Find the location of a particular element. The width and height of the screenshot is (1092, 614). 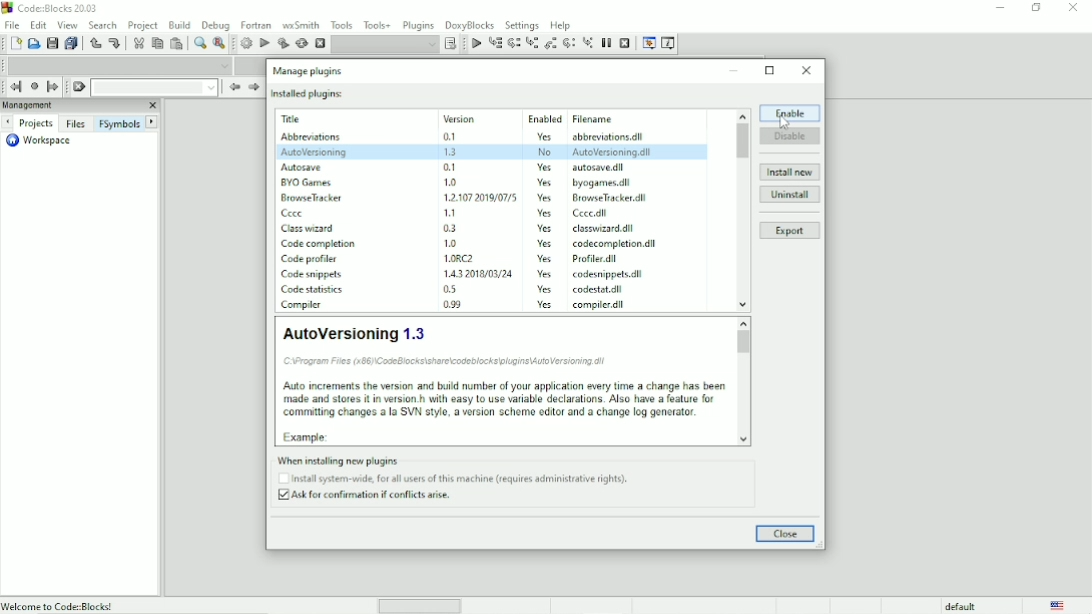

default is located at coordinates (960, 606).